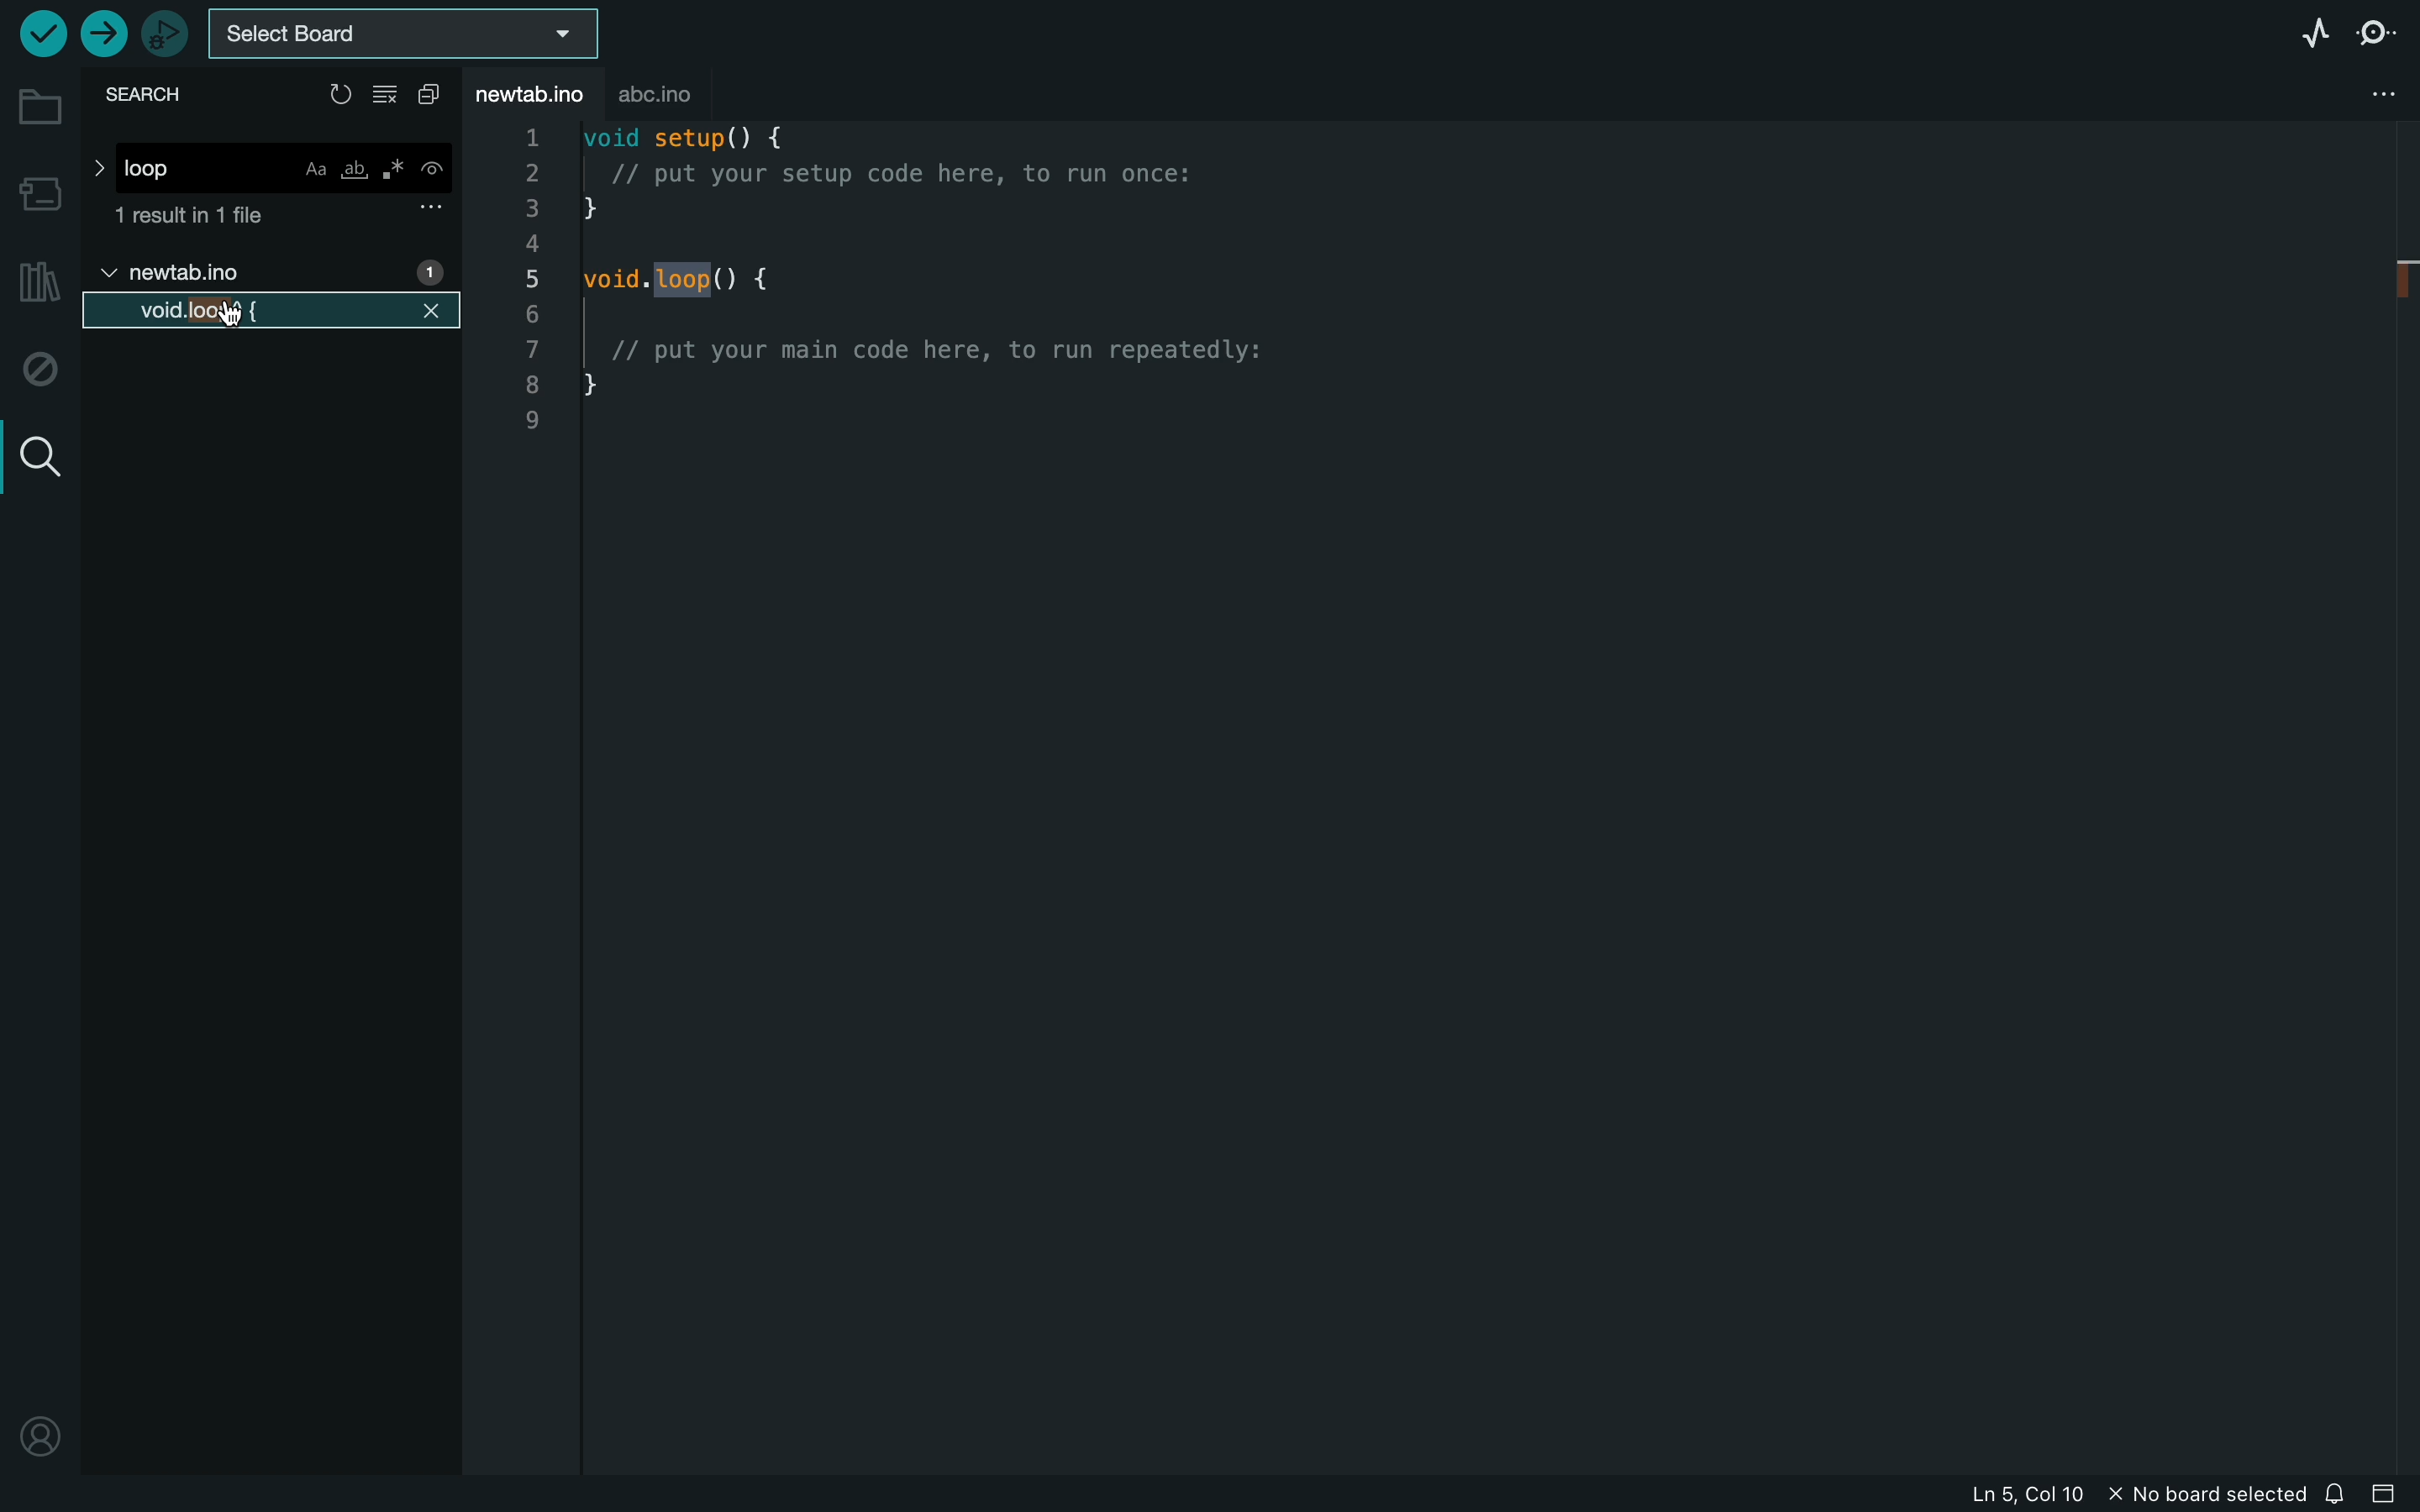  What do you see at coordinates (102, 35) in the screenshot?
I see `upload` at bounding box center [102, 35].